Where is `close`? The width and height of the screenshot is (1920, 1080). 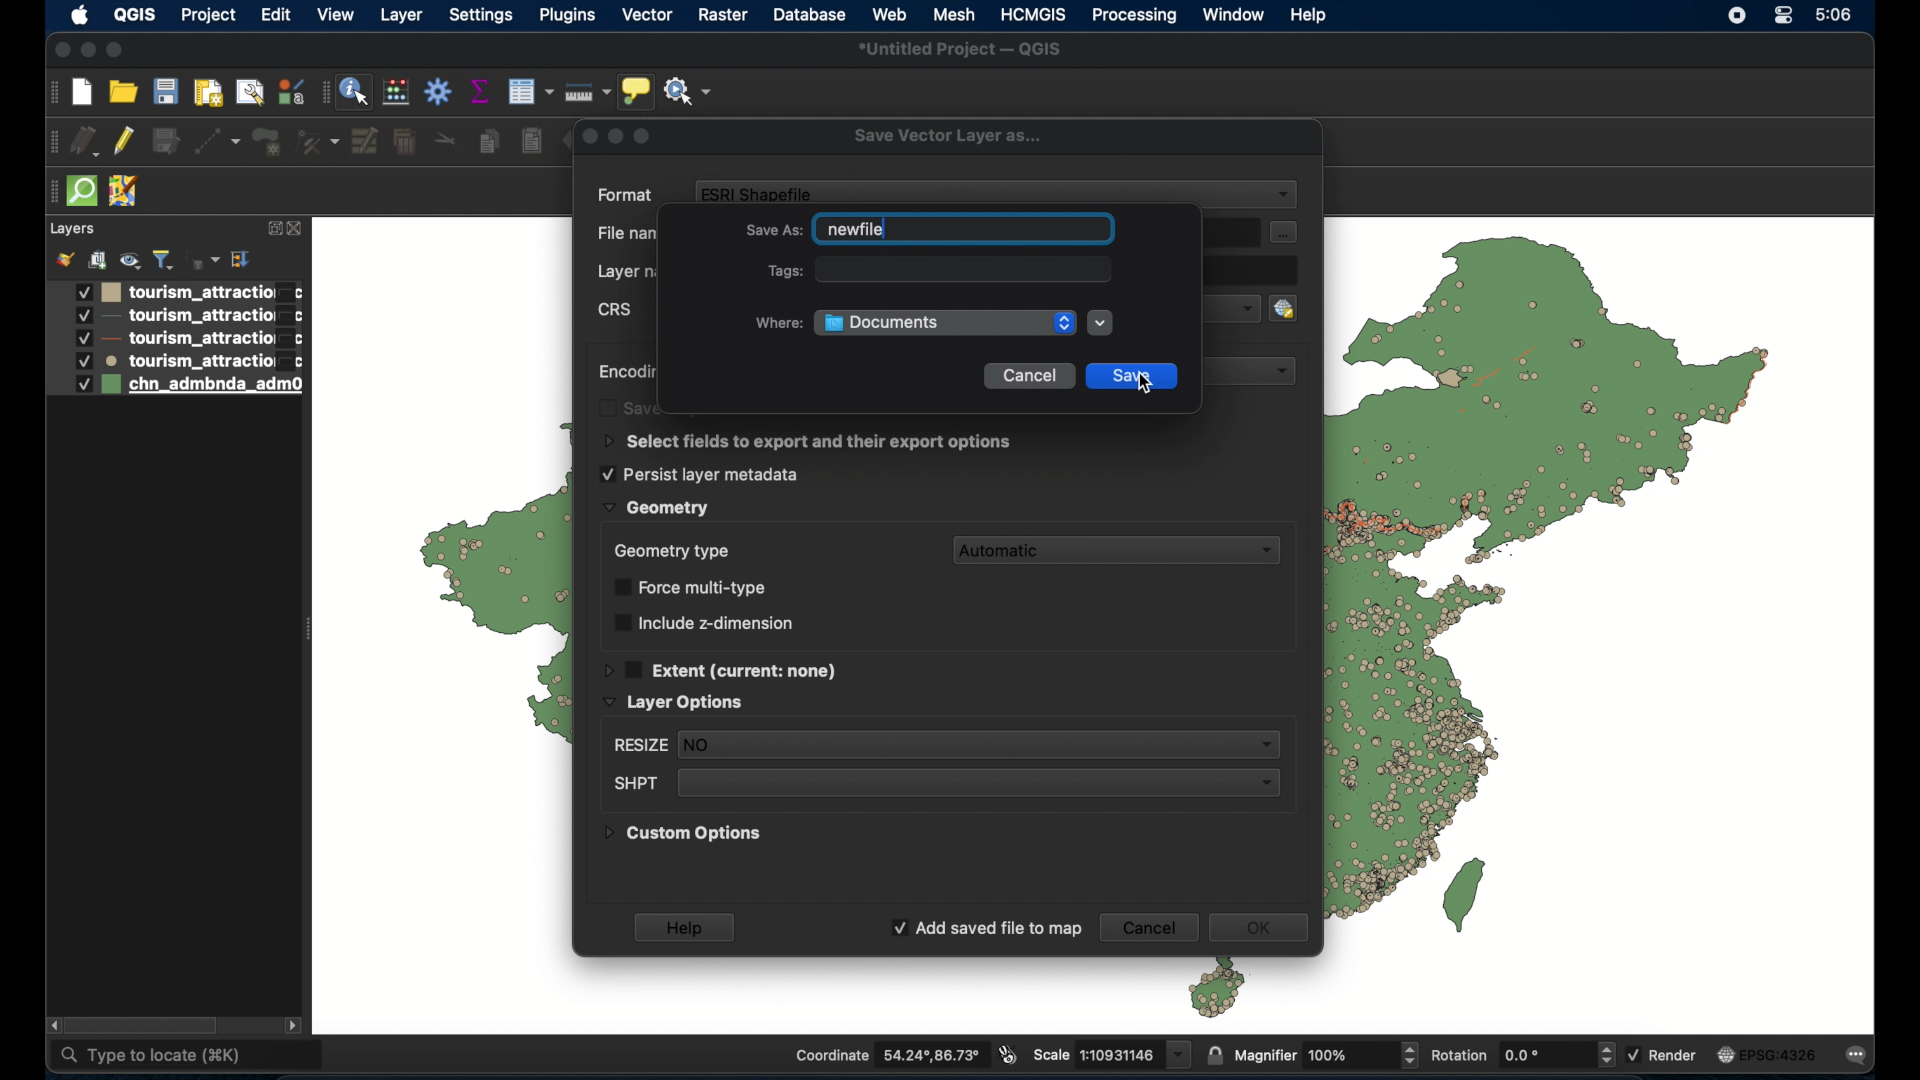 close is located at coordinates (297, 229).